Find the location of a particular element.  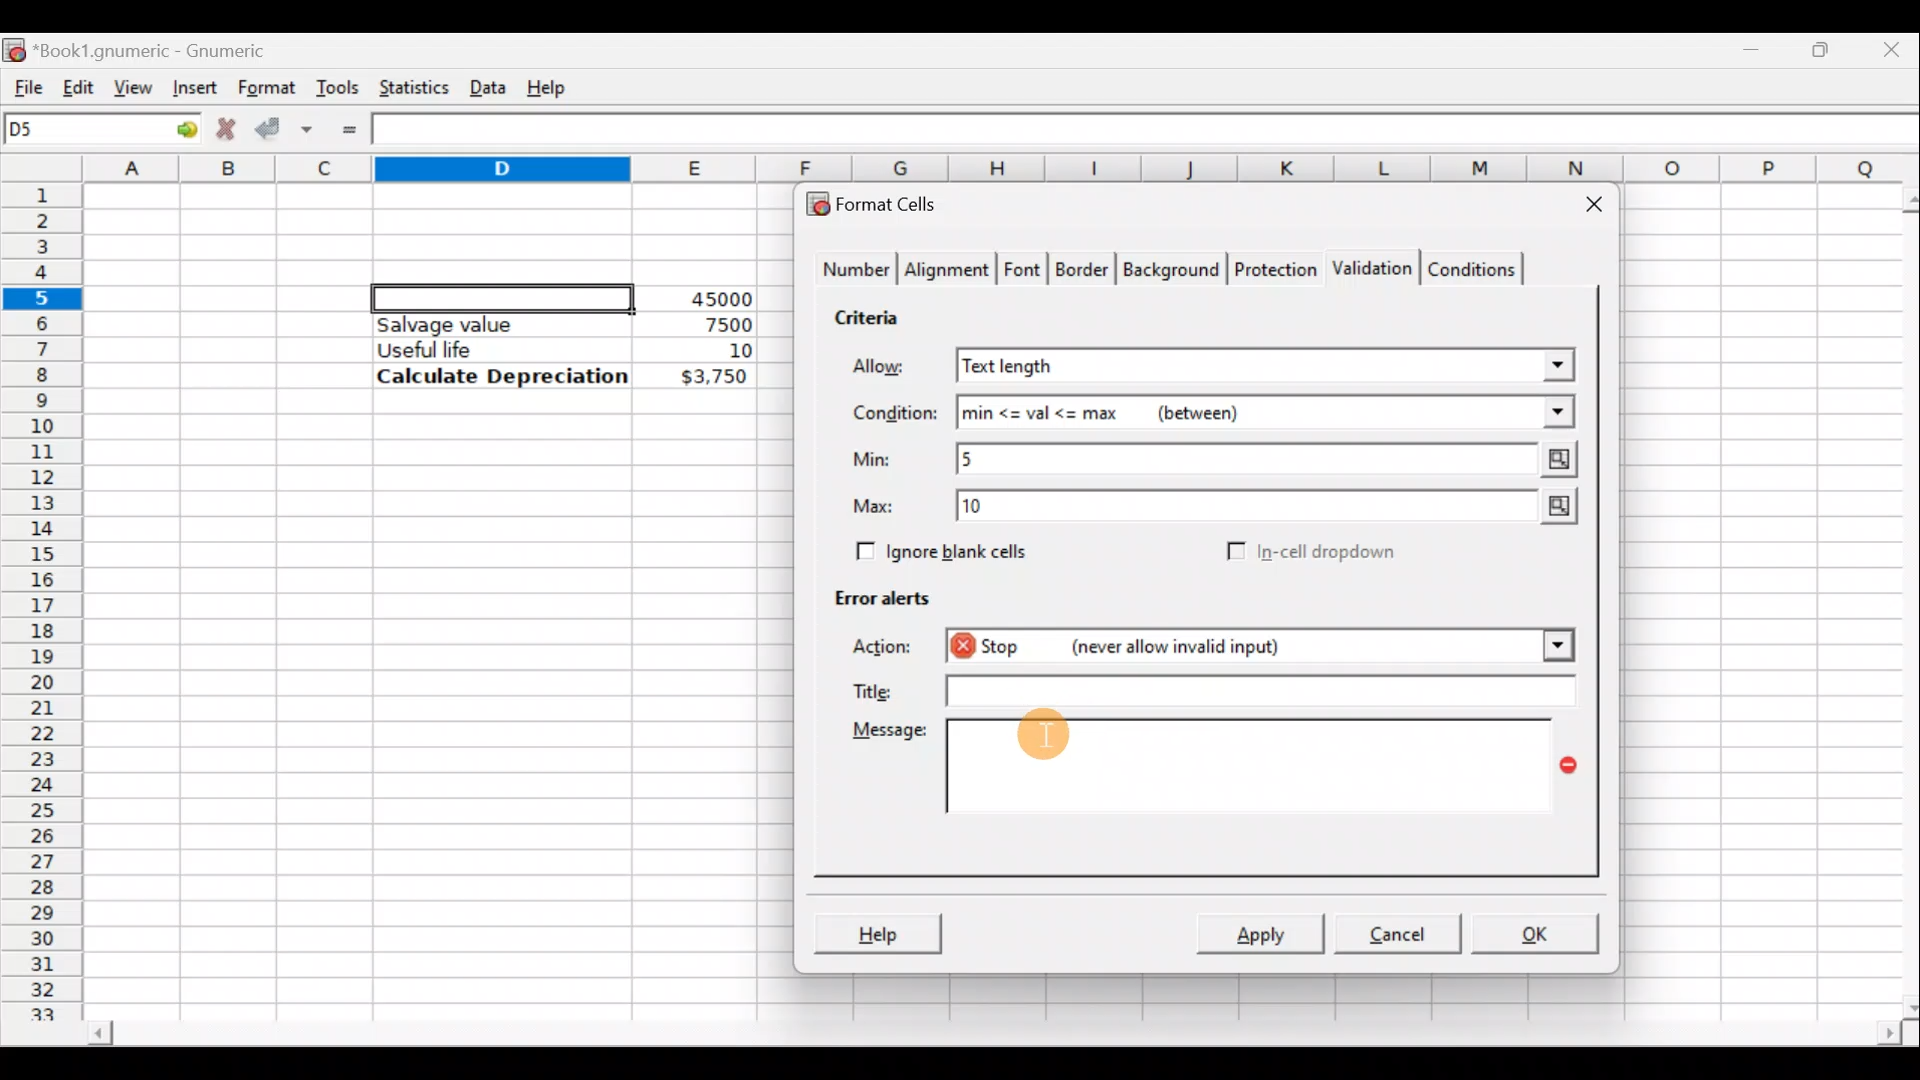

Close is located at coordinates (1585, 208).